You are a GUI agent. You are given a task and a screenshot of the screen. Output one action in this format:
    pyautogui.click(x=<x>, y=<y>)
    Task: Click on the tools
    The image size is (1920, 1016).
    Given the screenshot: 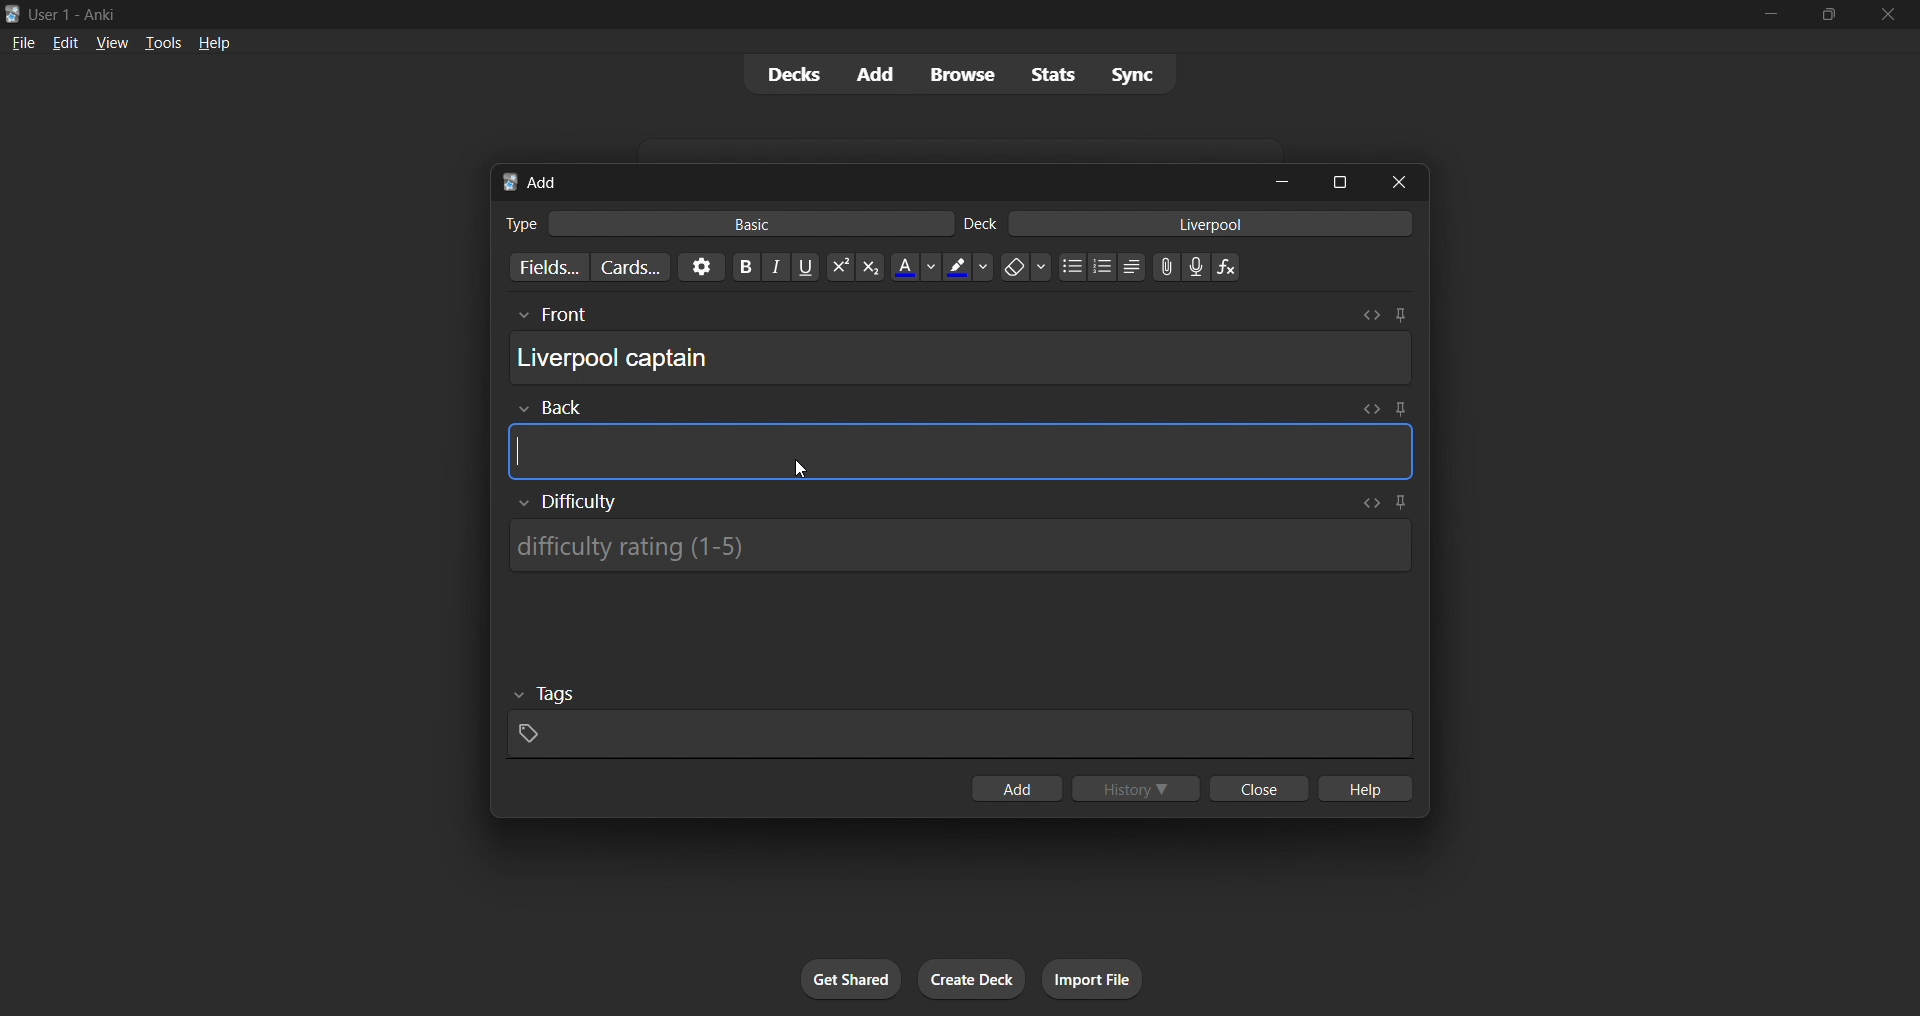 What is the action you would take?
    pyautogui.click(x=161, y=42)
    